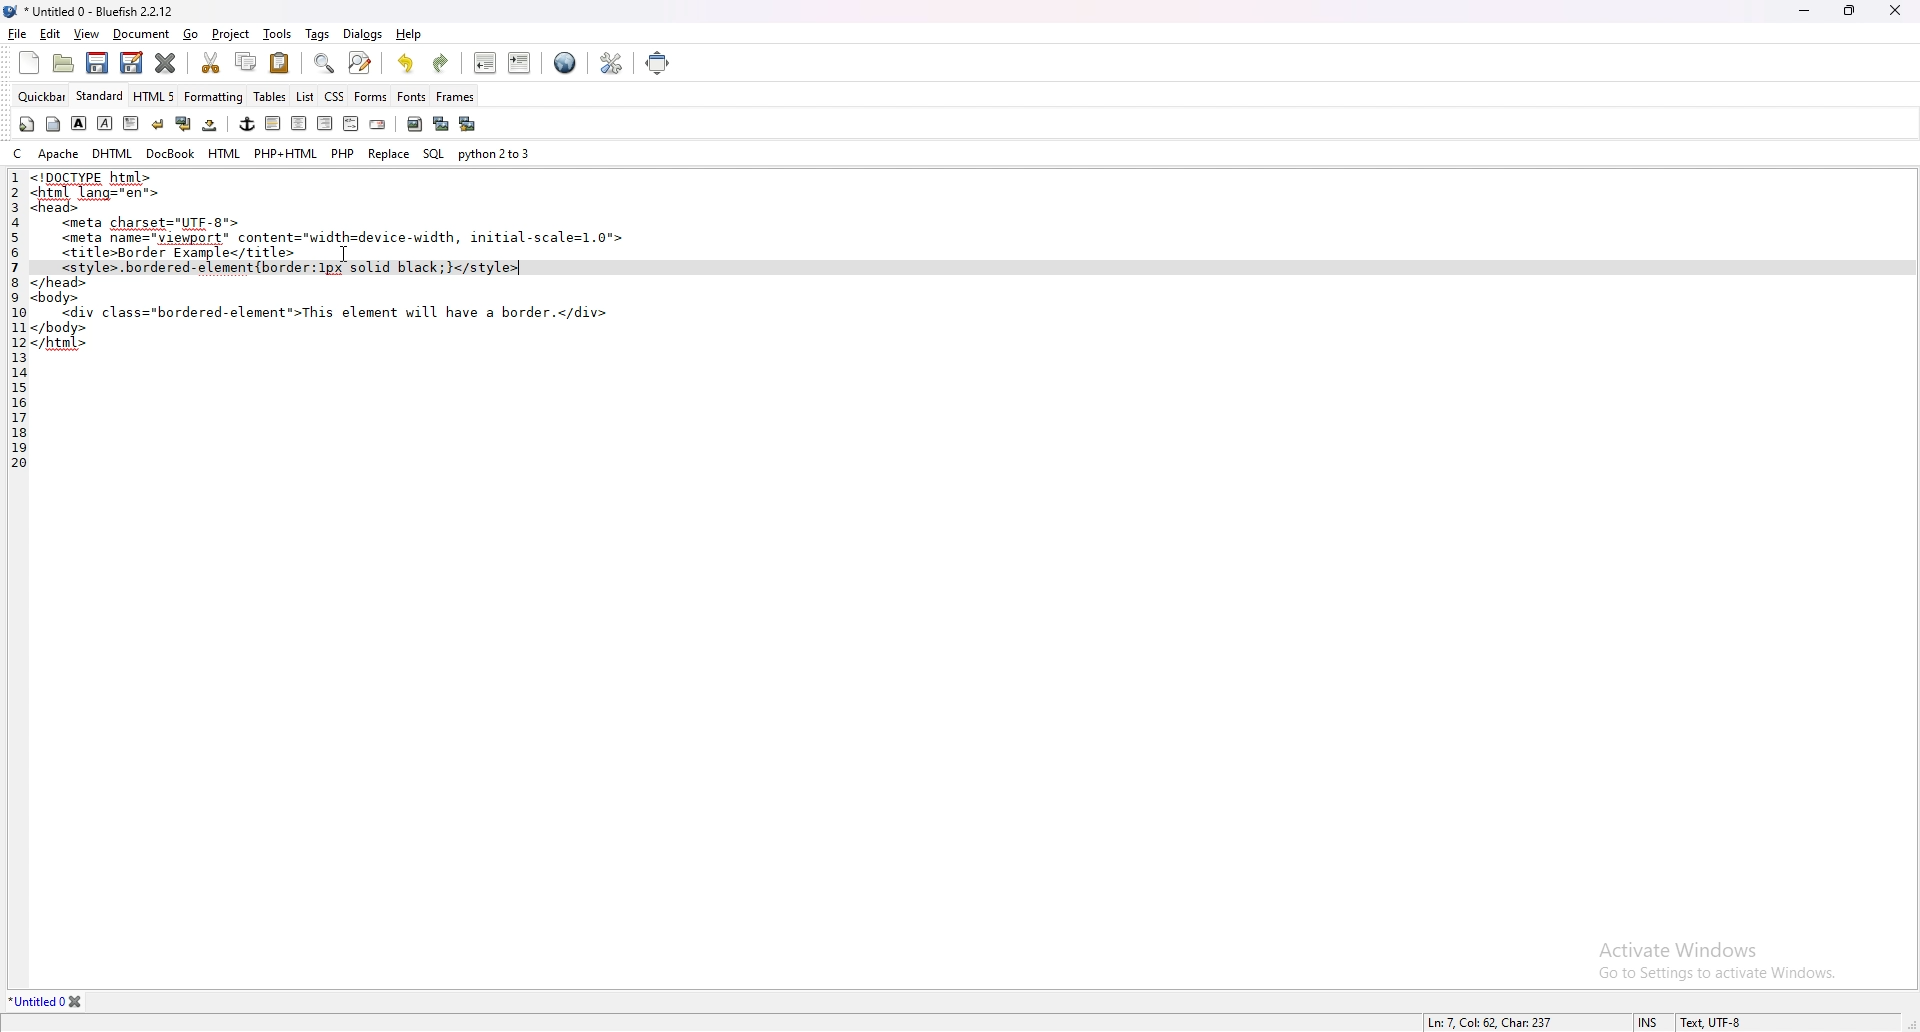 This screenshot has width=1920, height=1032. I want to click on cut, so click(210, 61).